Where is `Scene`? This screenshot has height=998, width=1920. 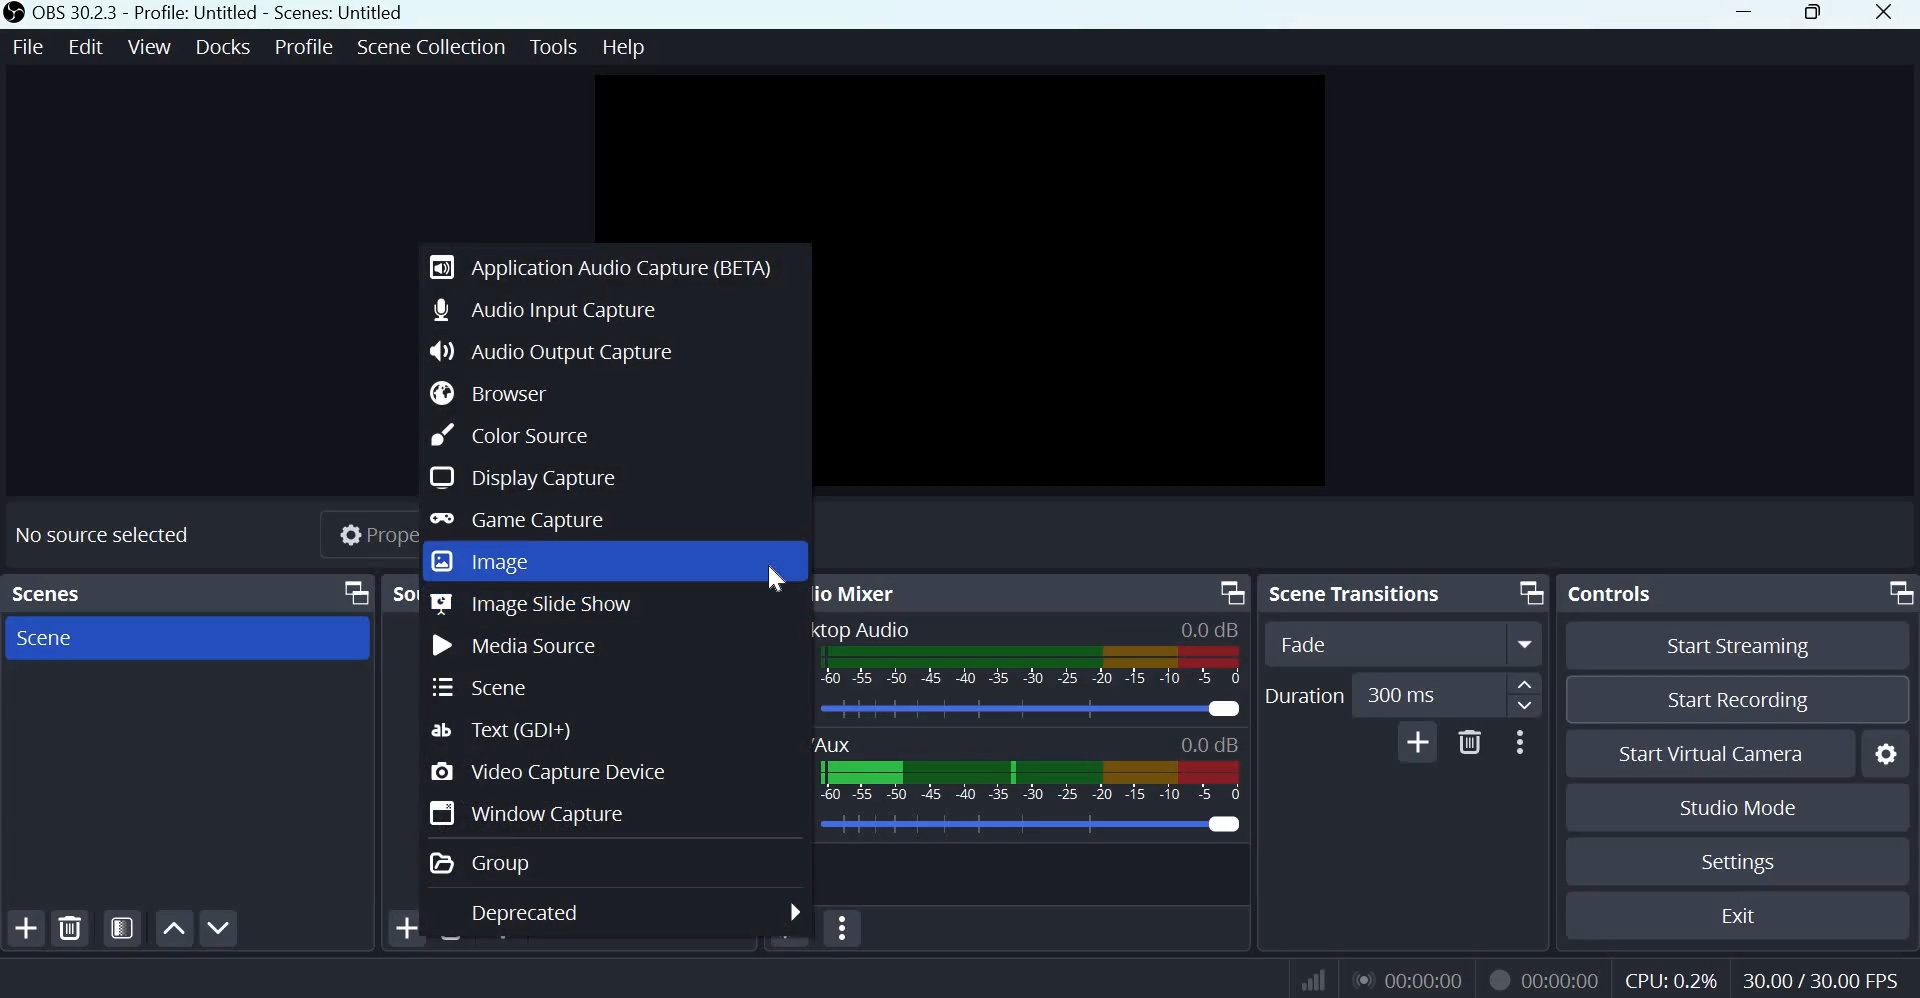 Scene is located at coordinates (59, 640).